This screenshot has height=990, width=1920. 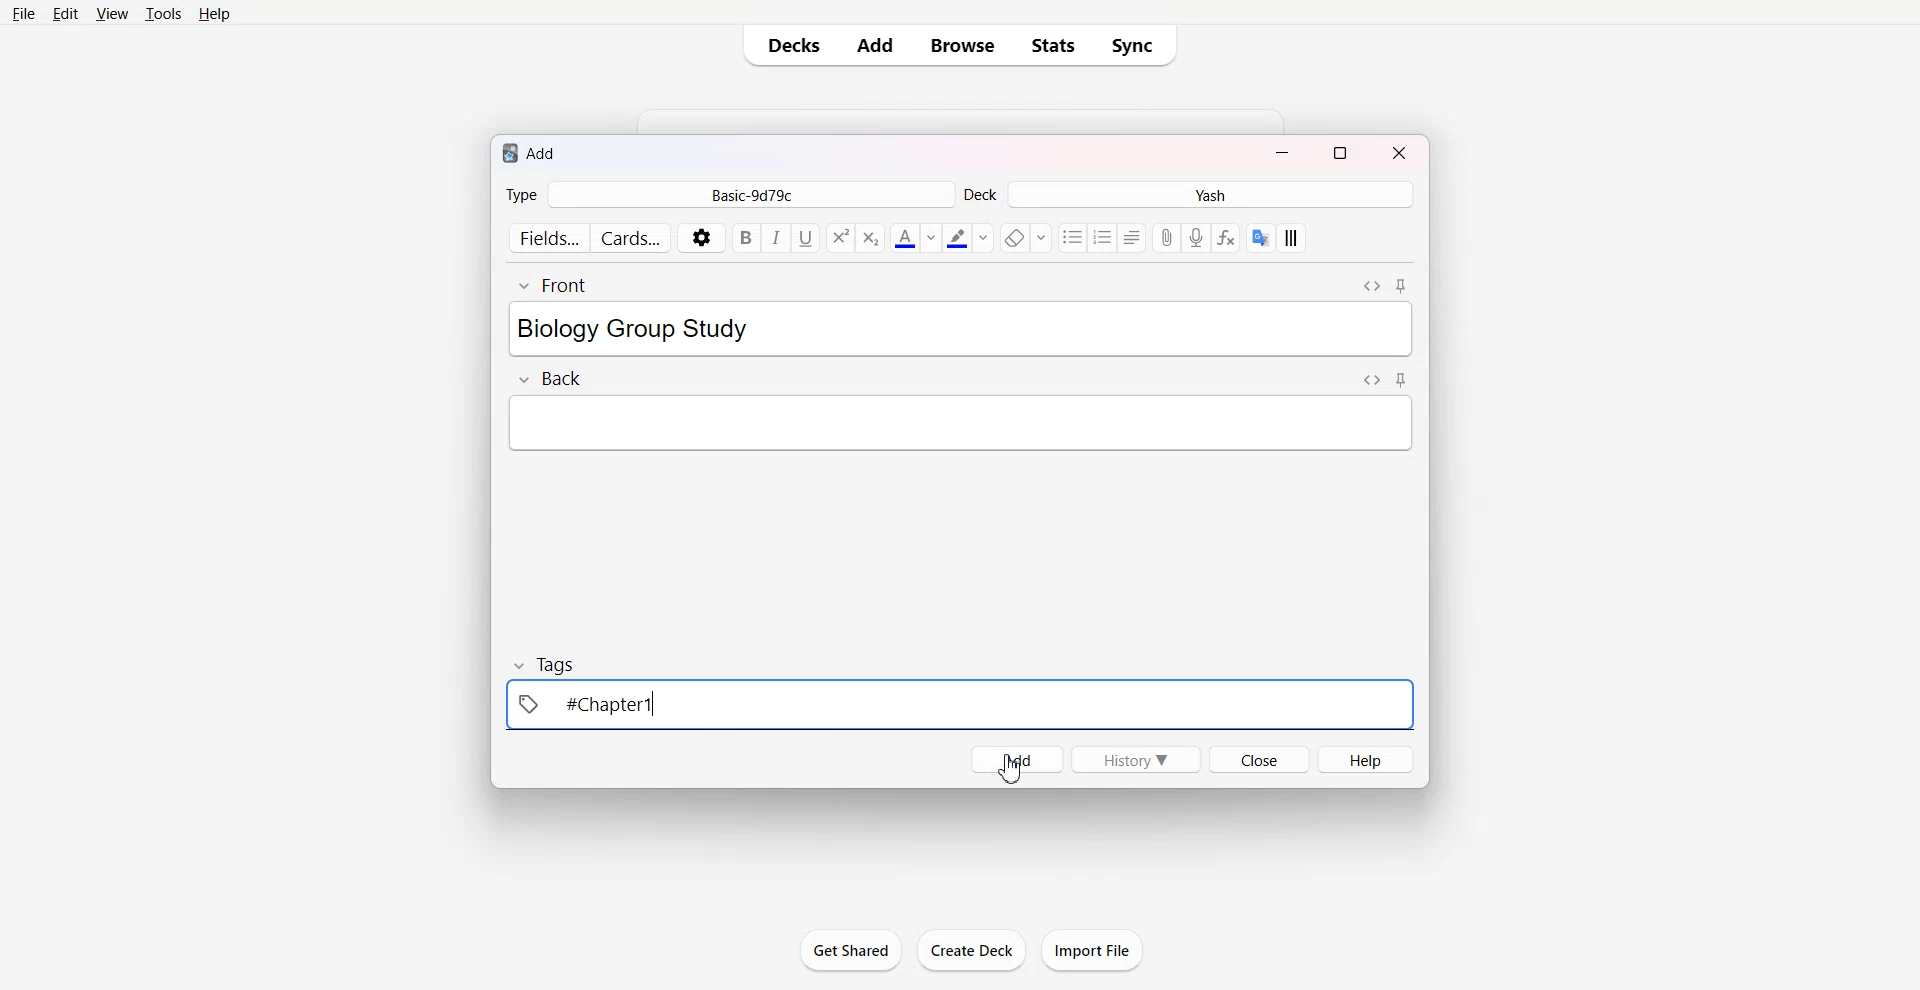 What do you see at coordinates (1400, 286) in the screenshot?
I see `Toggle Sticky` at bounding box center [1400, 286].